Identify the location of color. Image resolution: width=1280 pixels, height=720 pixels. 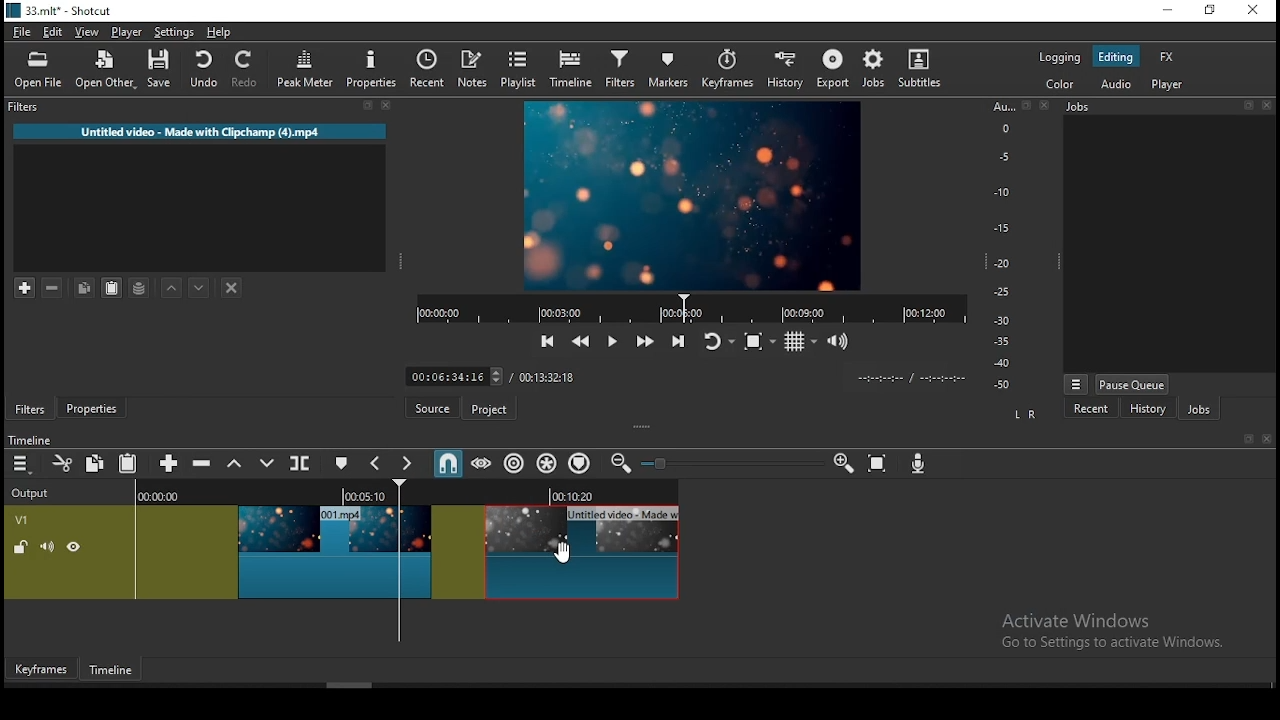
(1061, 85).